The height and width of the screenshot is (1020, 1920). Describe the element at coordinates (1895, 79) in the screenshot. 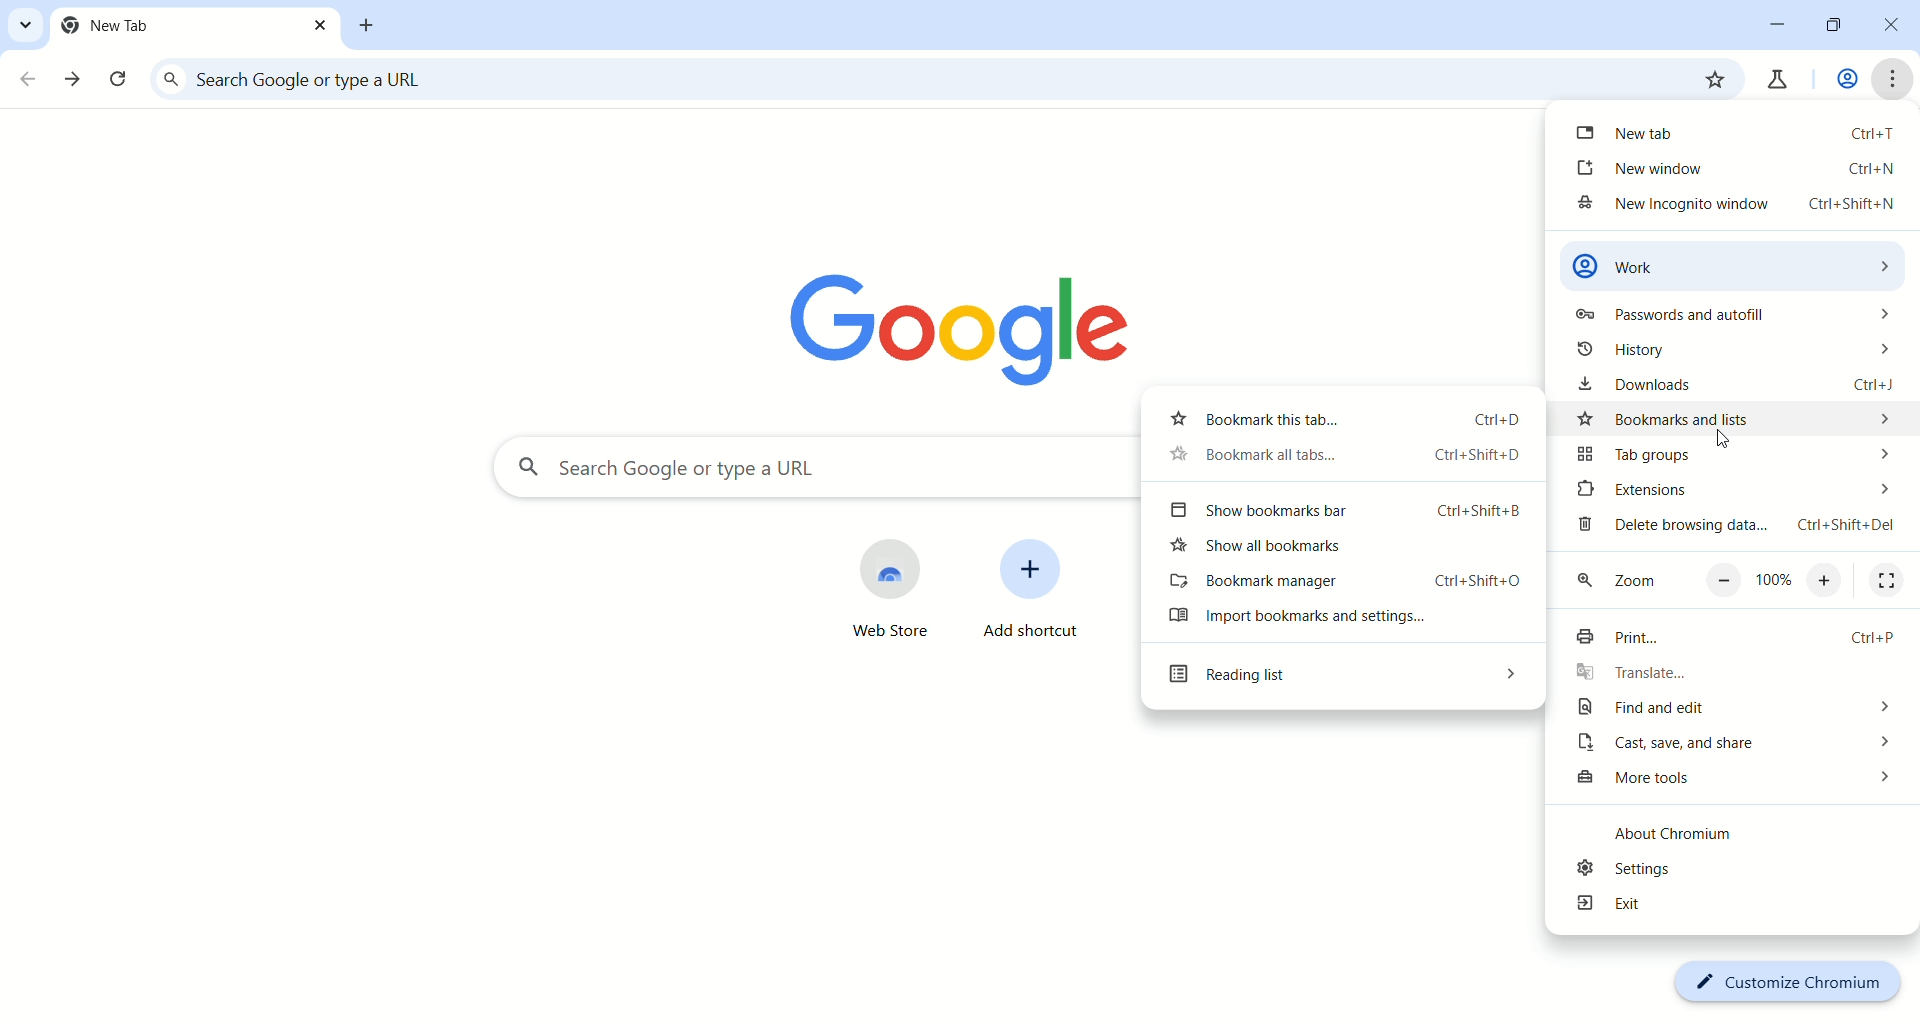

I see `customize and control chrome` at that location.